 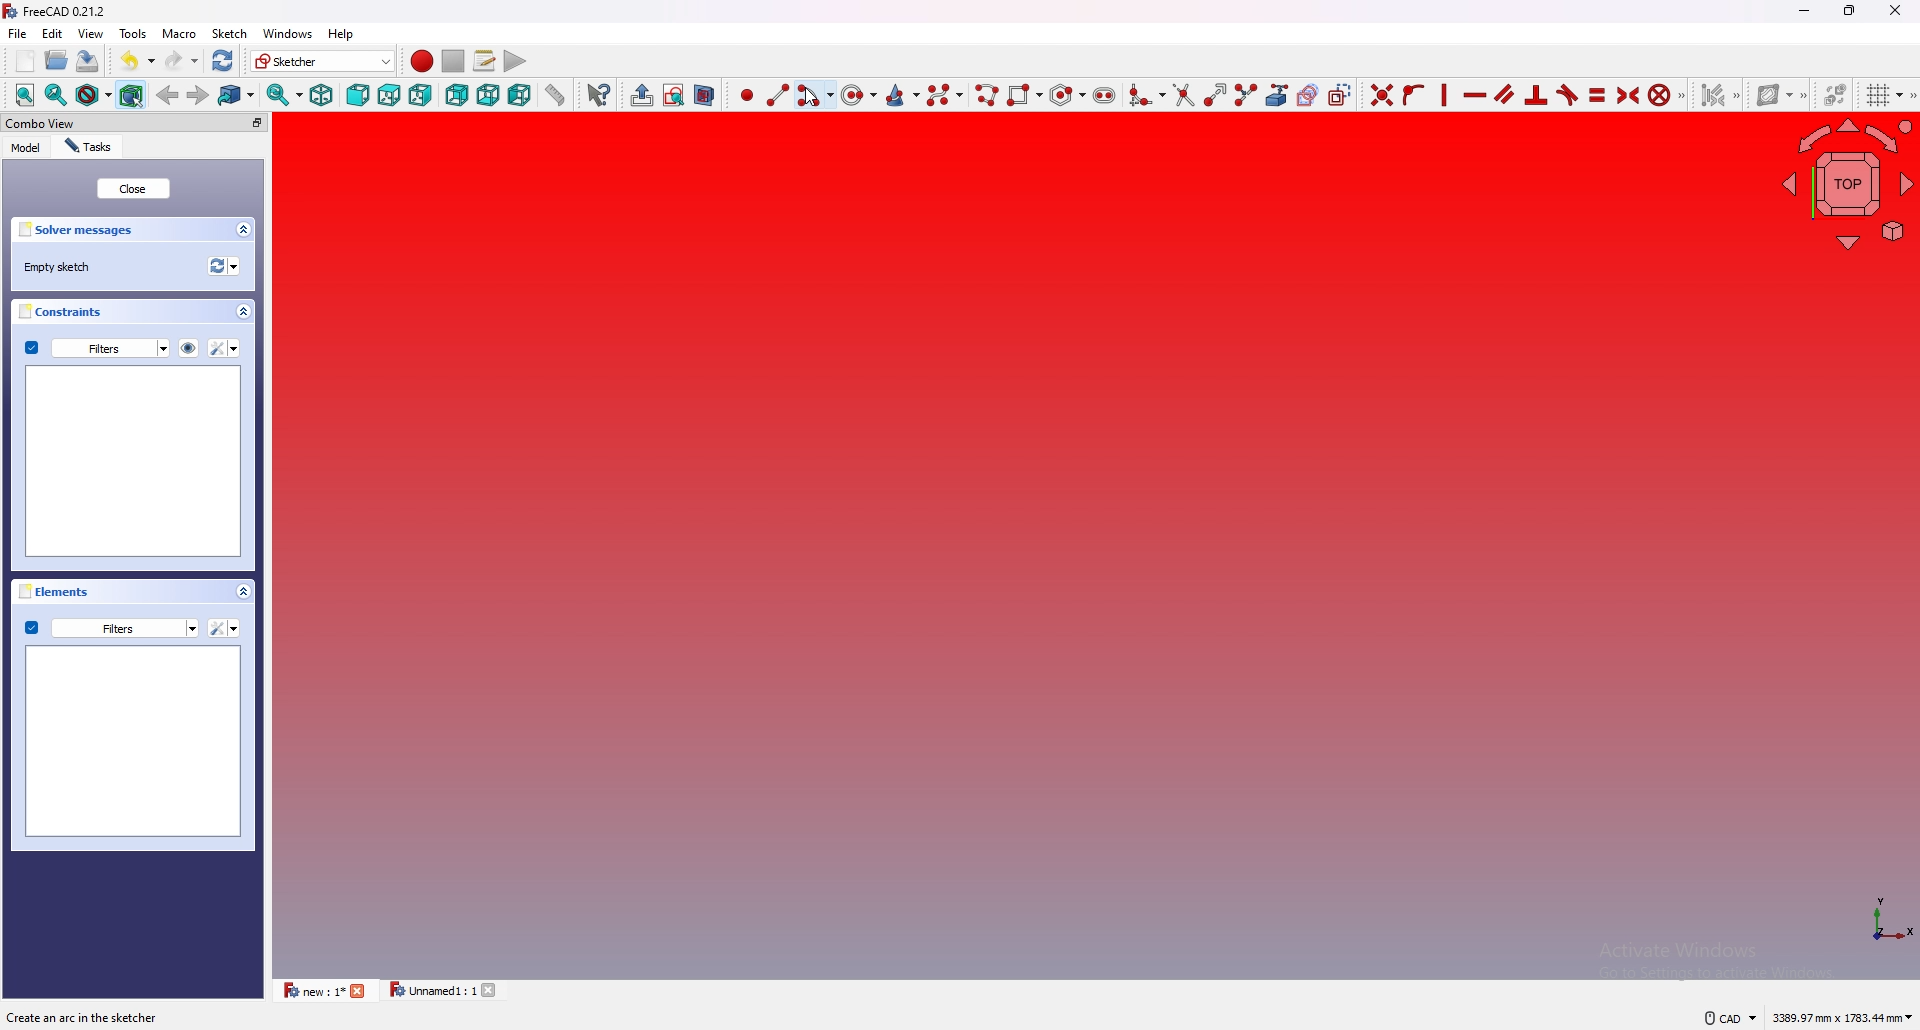 I want to click on constraint coincident, so click(x=1381, y=95).